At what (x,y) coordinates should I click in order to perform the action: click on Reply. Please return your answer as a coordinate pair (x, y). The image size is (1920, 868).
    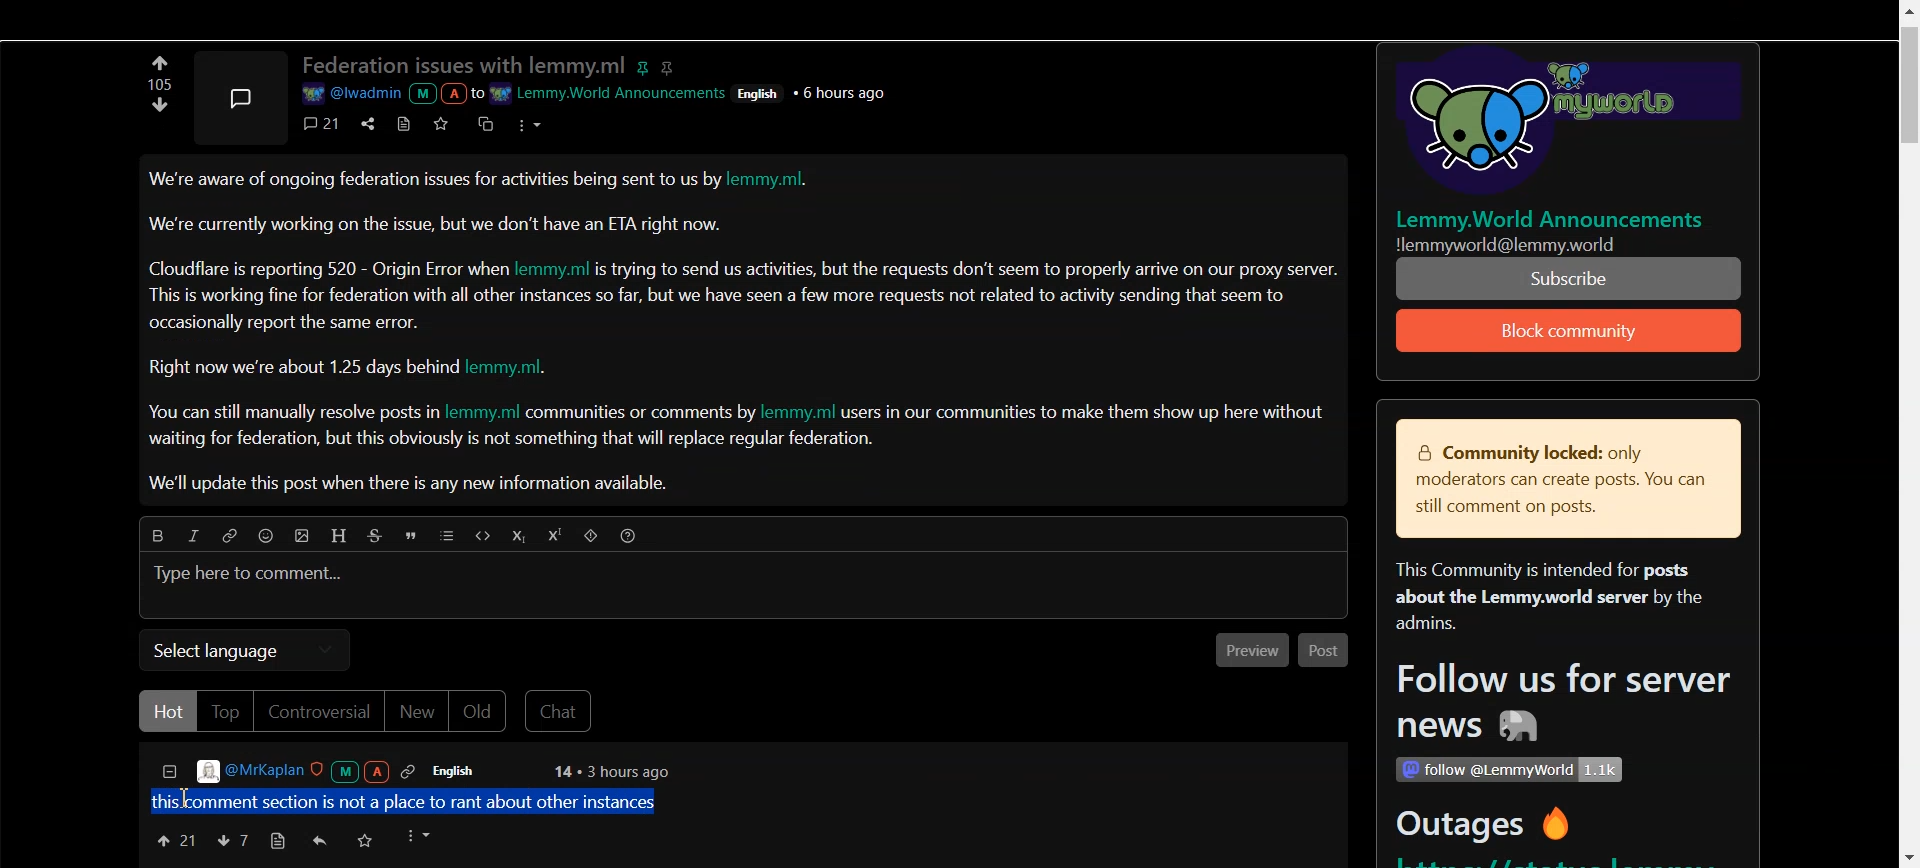
    Looking at the image, I should click on (321, 841).